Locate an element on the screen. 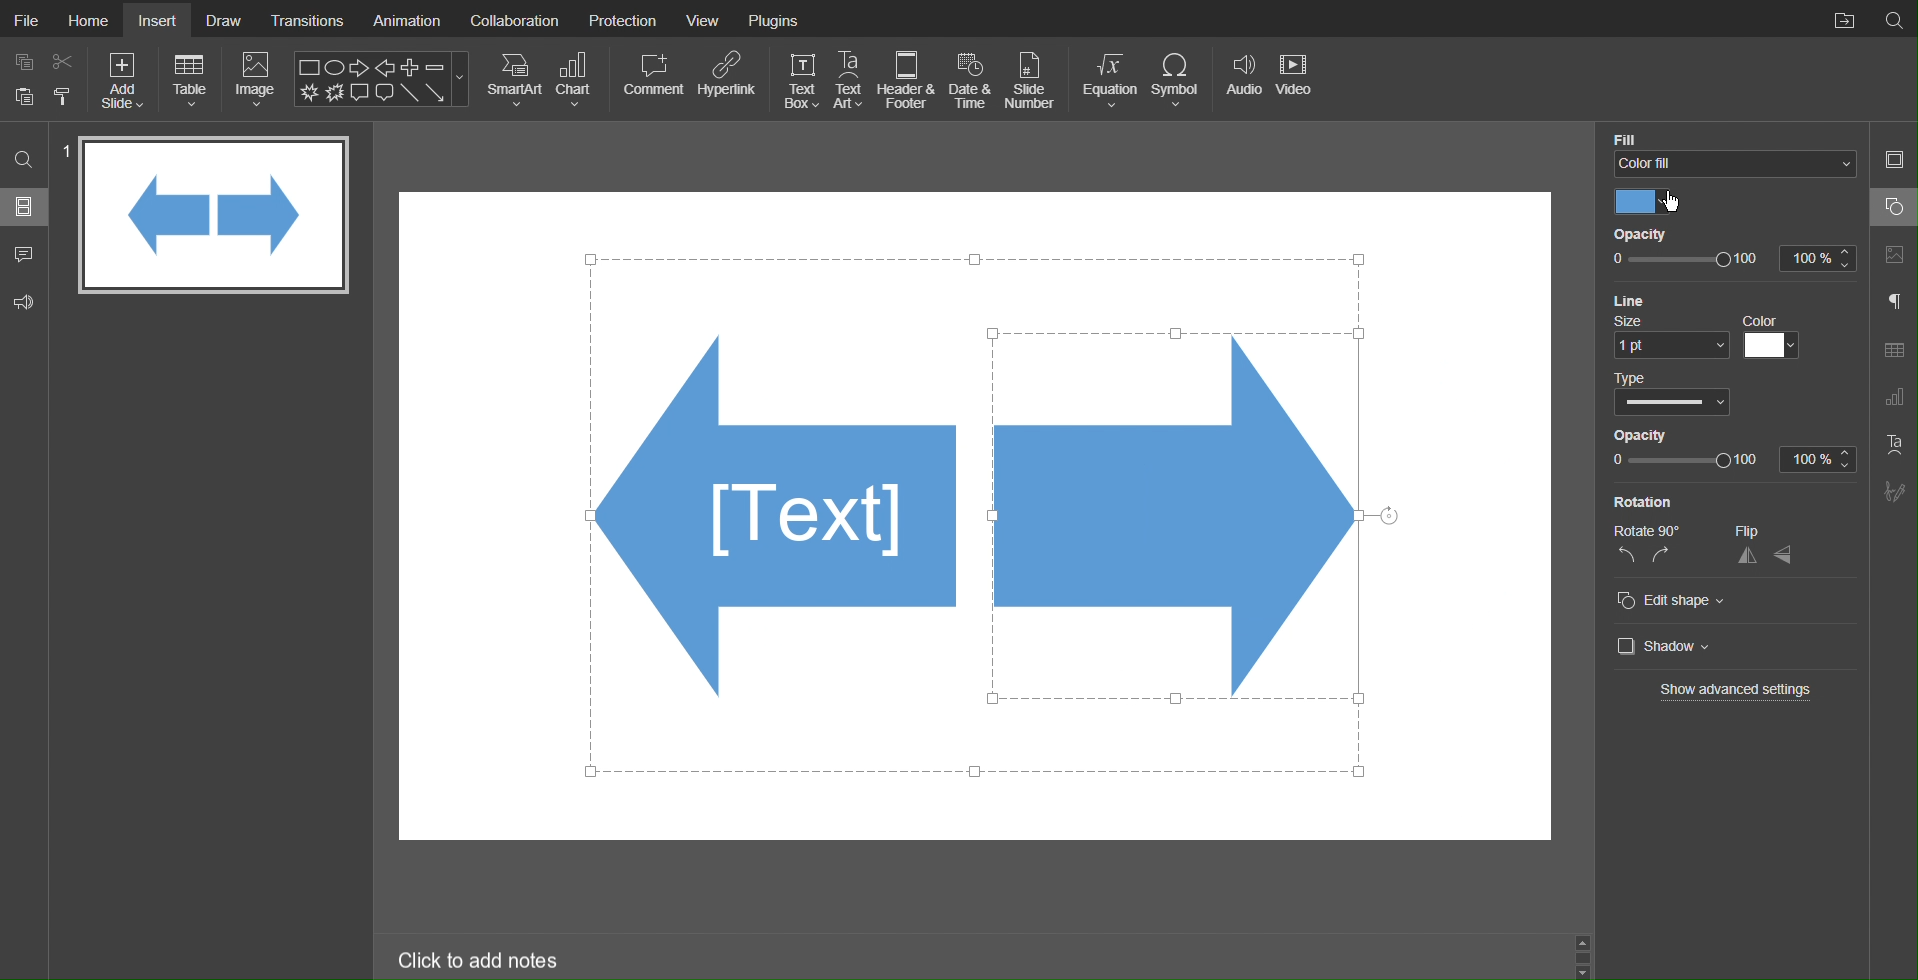 This screenshot has width=1918, height=980. rotate right 90 is located at coordinates (1664, 557).